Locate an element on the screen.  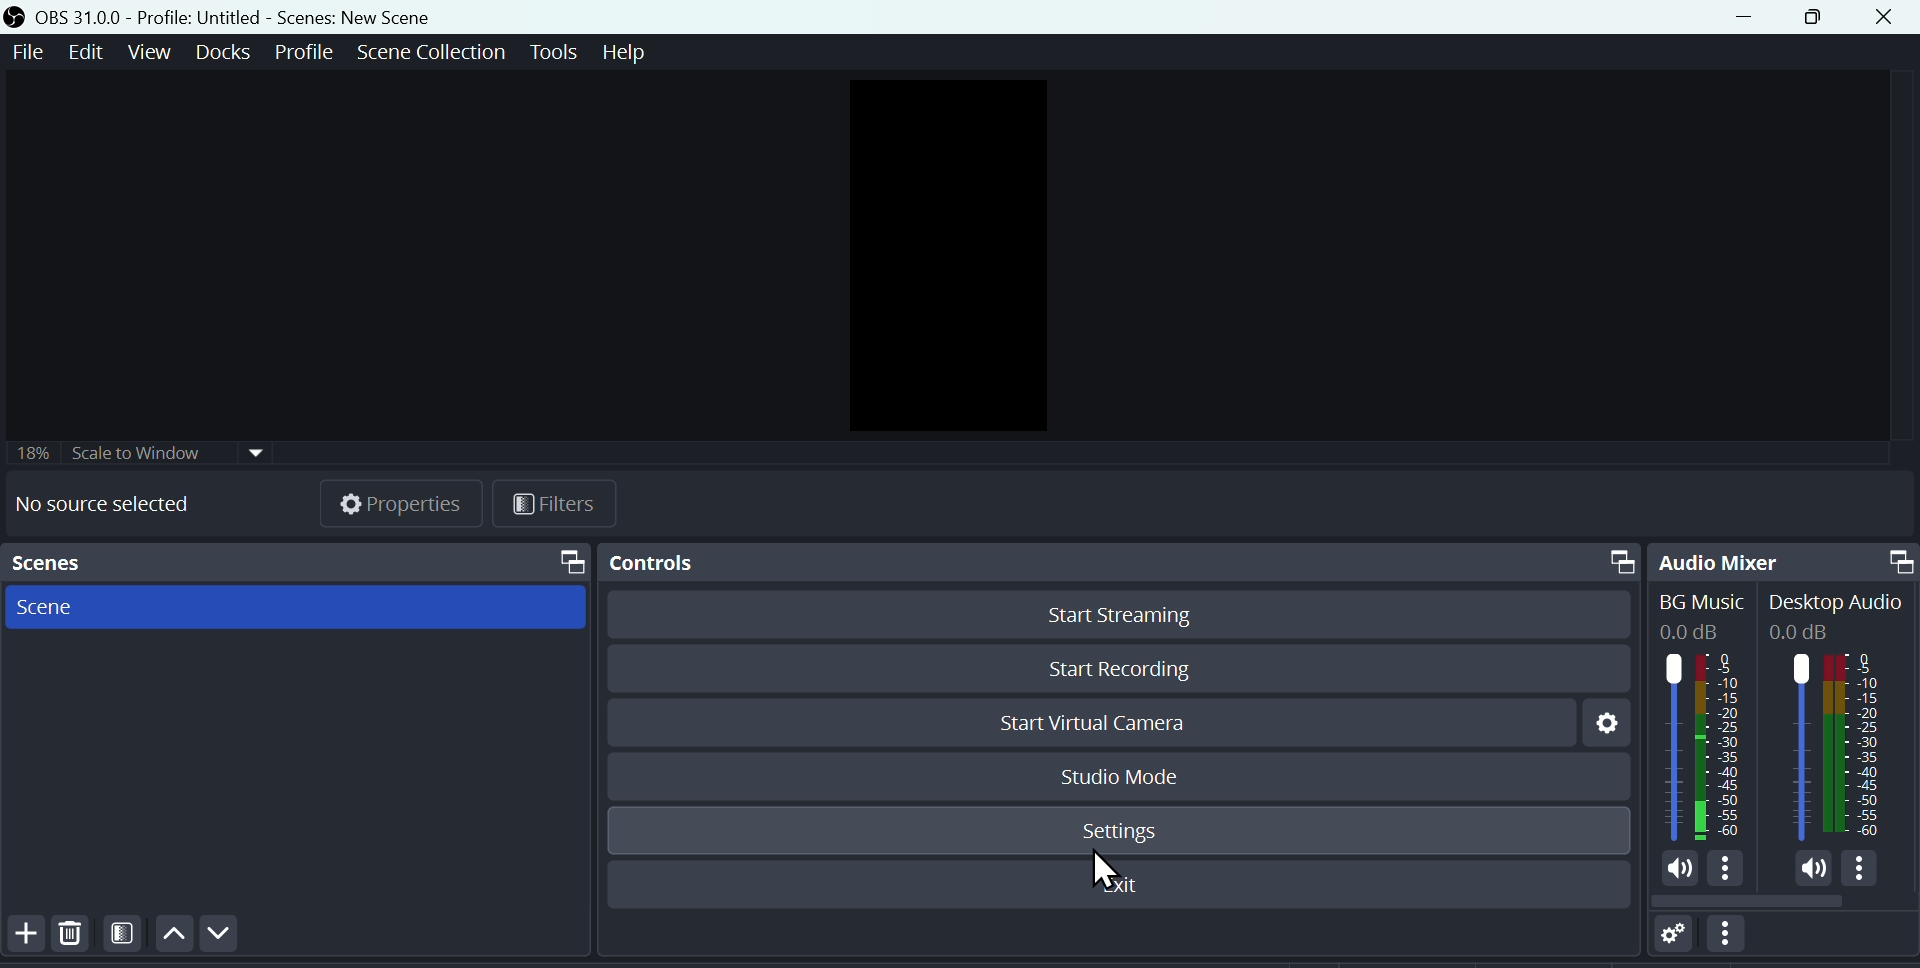
Settings is located at coordinates (1597, 726).